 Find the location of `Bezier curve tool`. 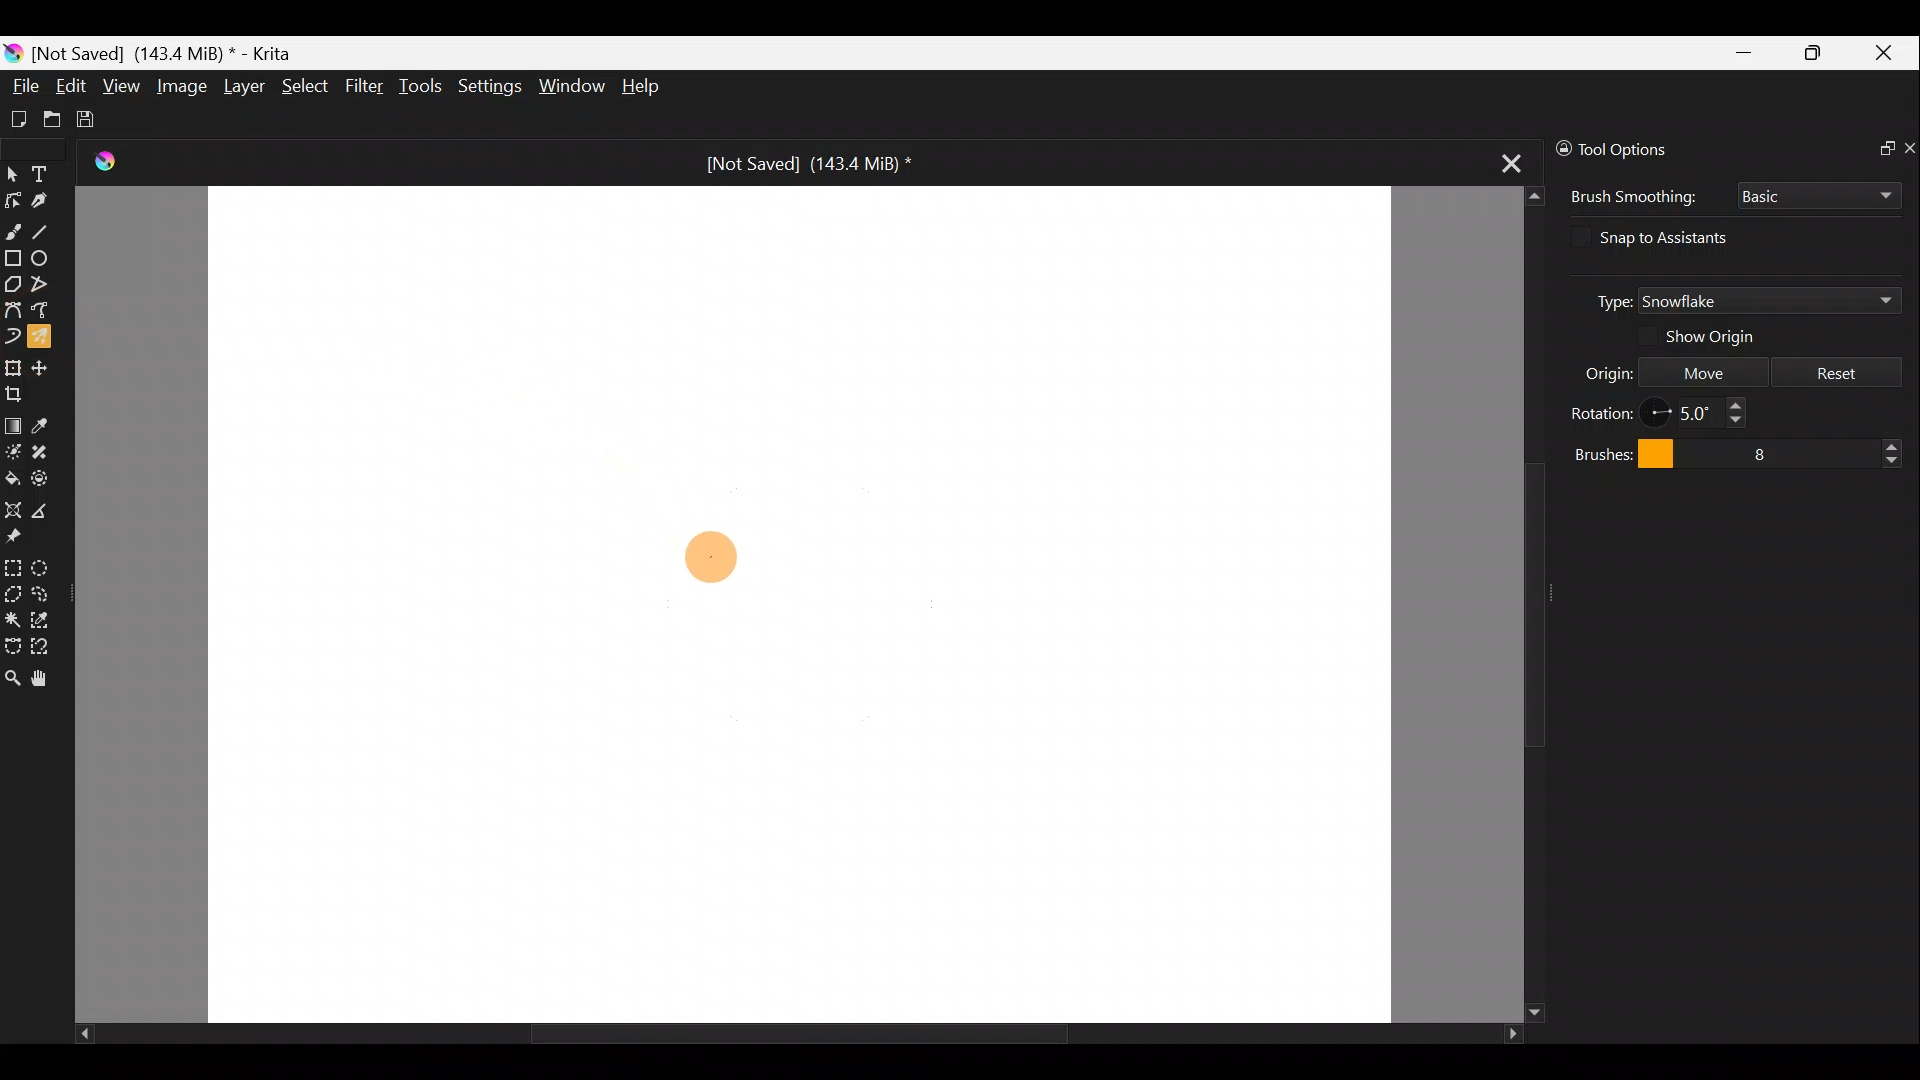

Bezier curve tool is located at coordinates (12, 311).